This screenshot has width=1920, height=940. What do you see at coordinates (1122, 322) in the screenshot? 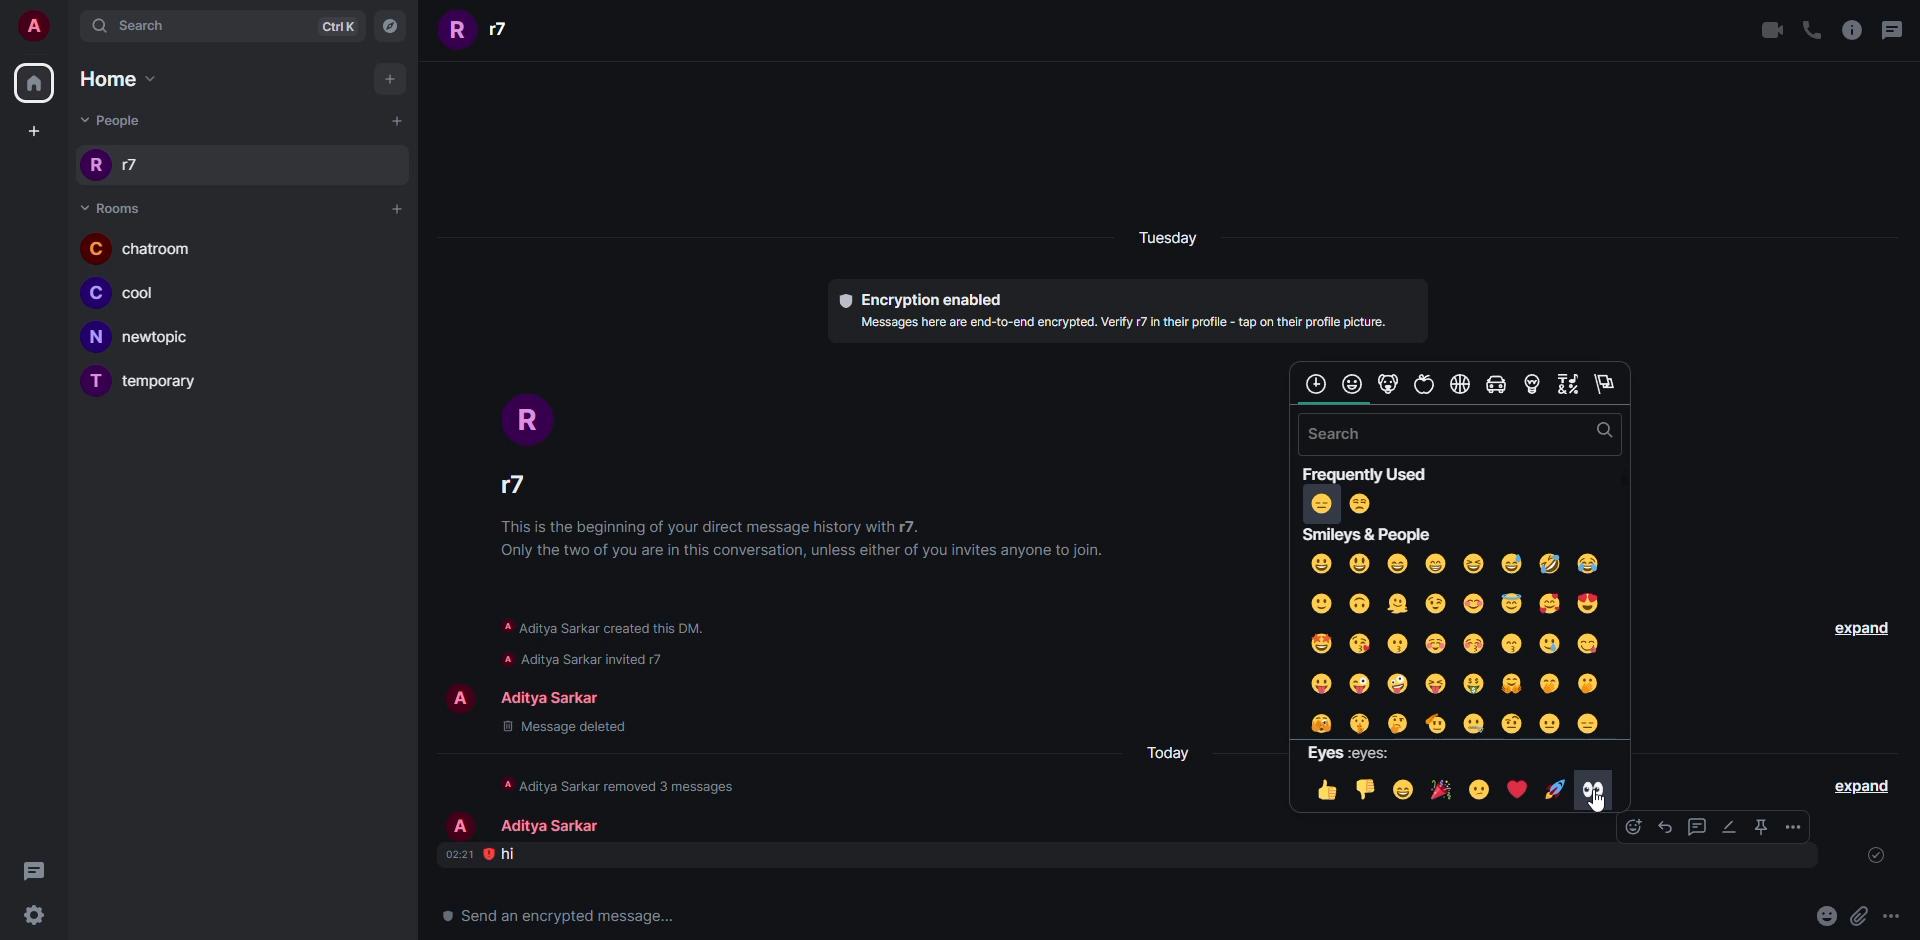
I see `info` at bounding box center [1122, 322].